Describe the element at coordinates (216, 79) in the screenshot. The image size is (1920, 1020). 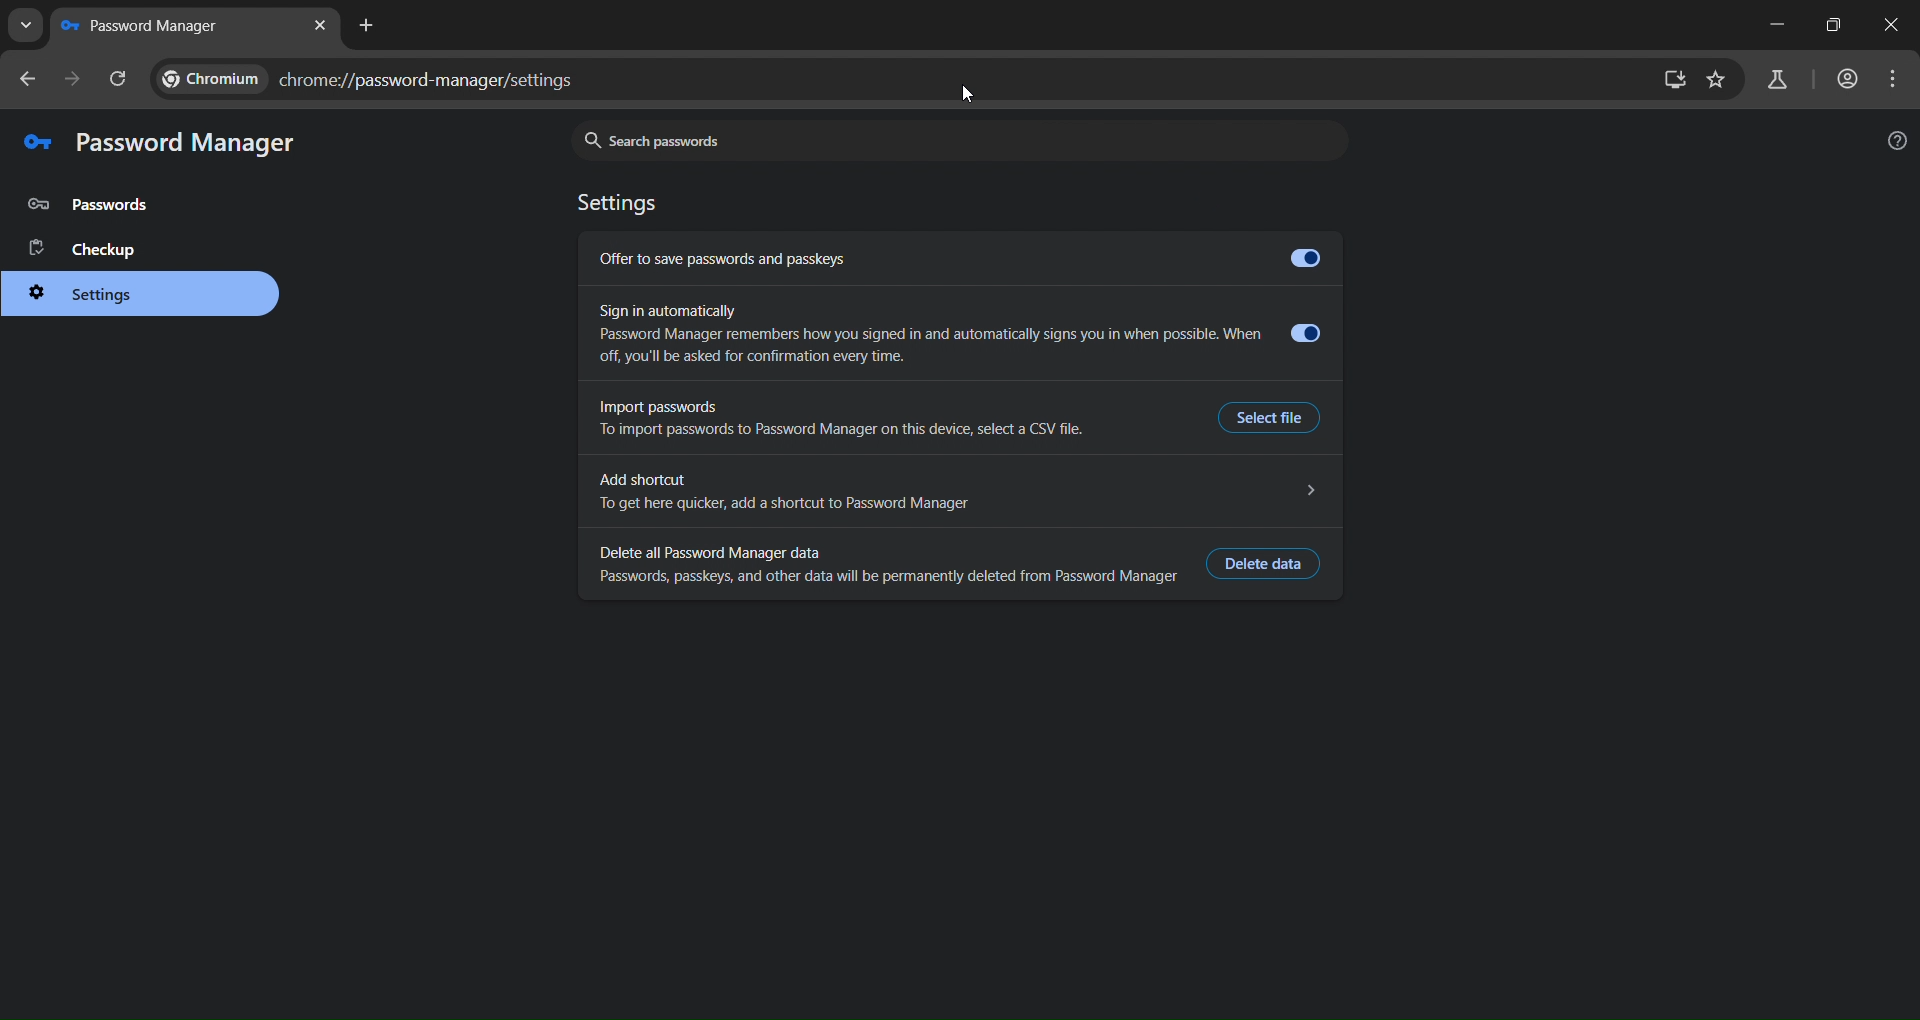
I see `CHROME` at that location.